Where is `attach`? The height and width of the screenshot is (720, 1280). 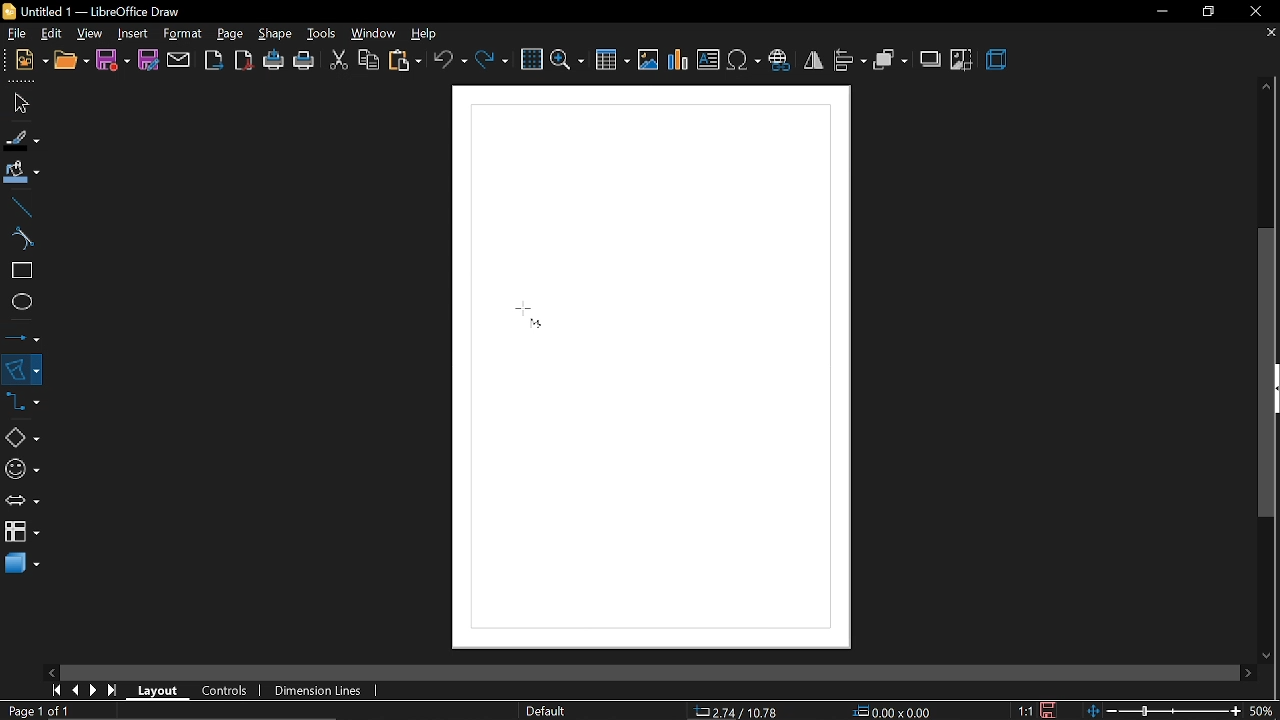
attach is located at coordinates (178, 60).